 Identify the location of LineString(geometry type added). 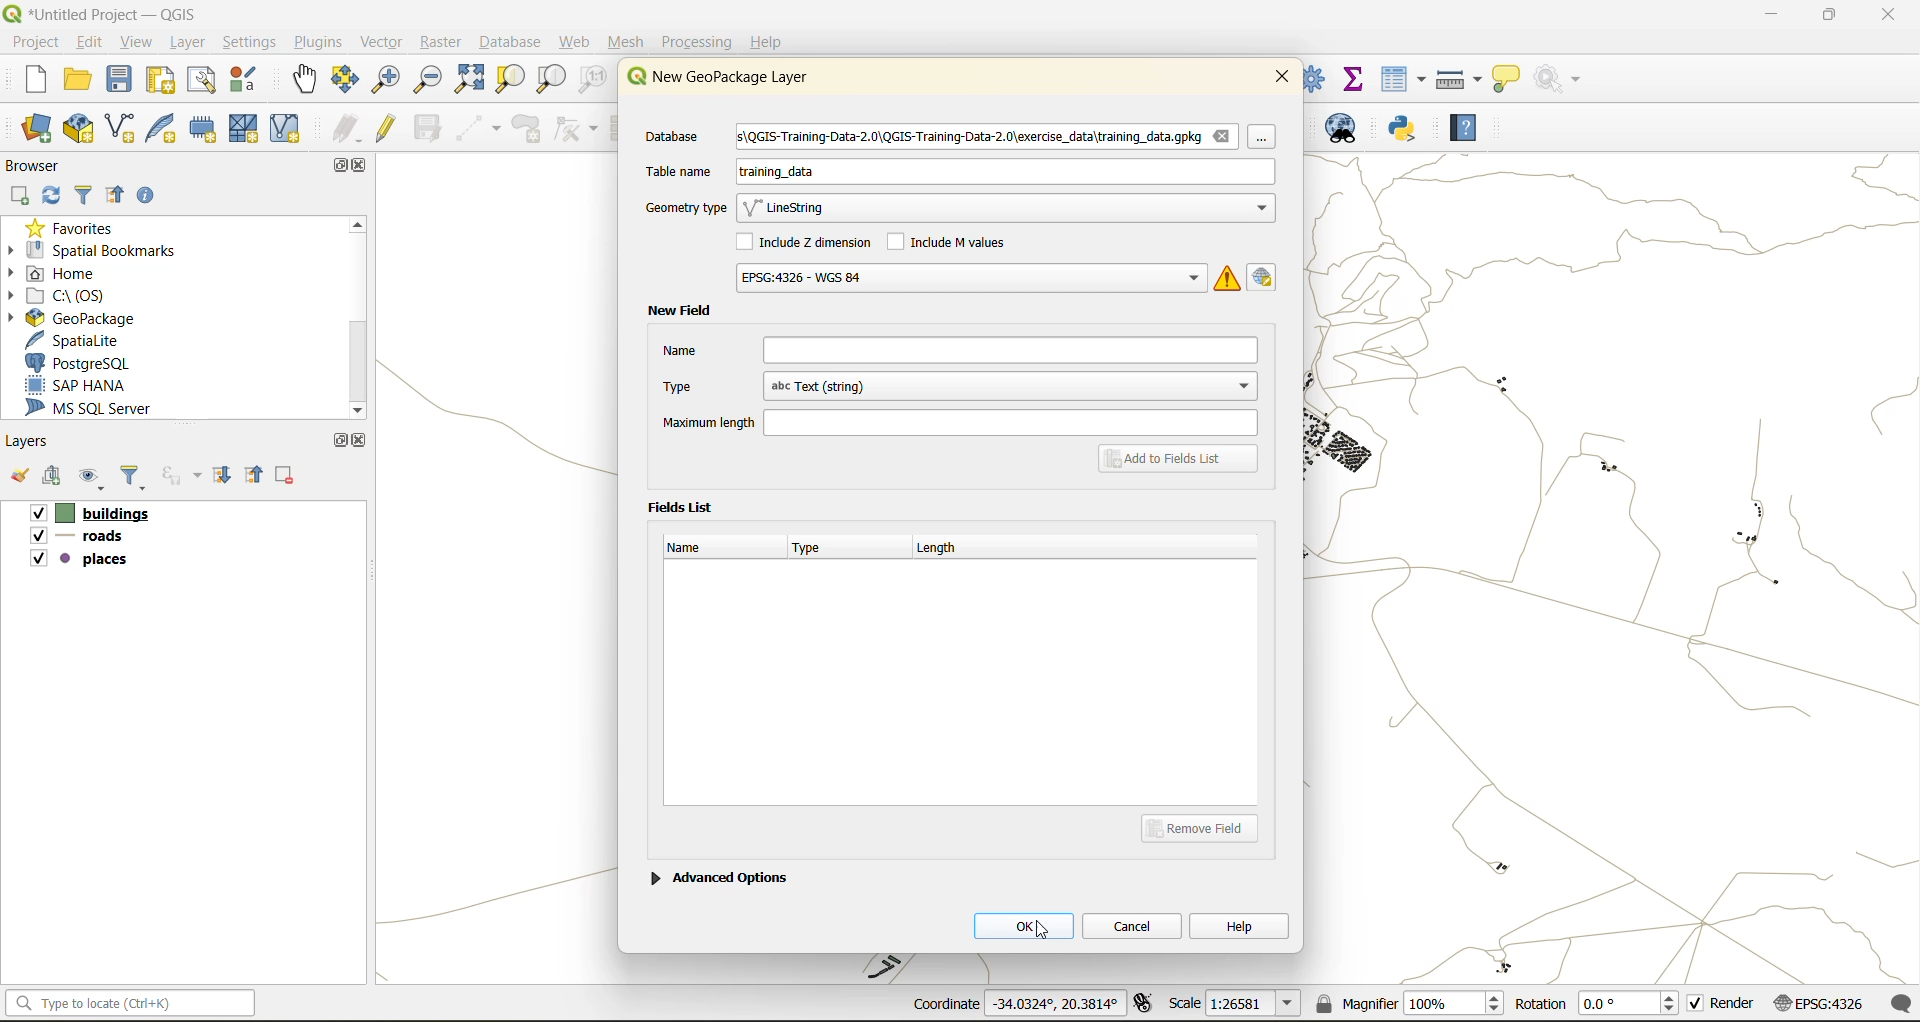
(795, 210).